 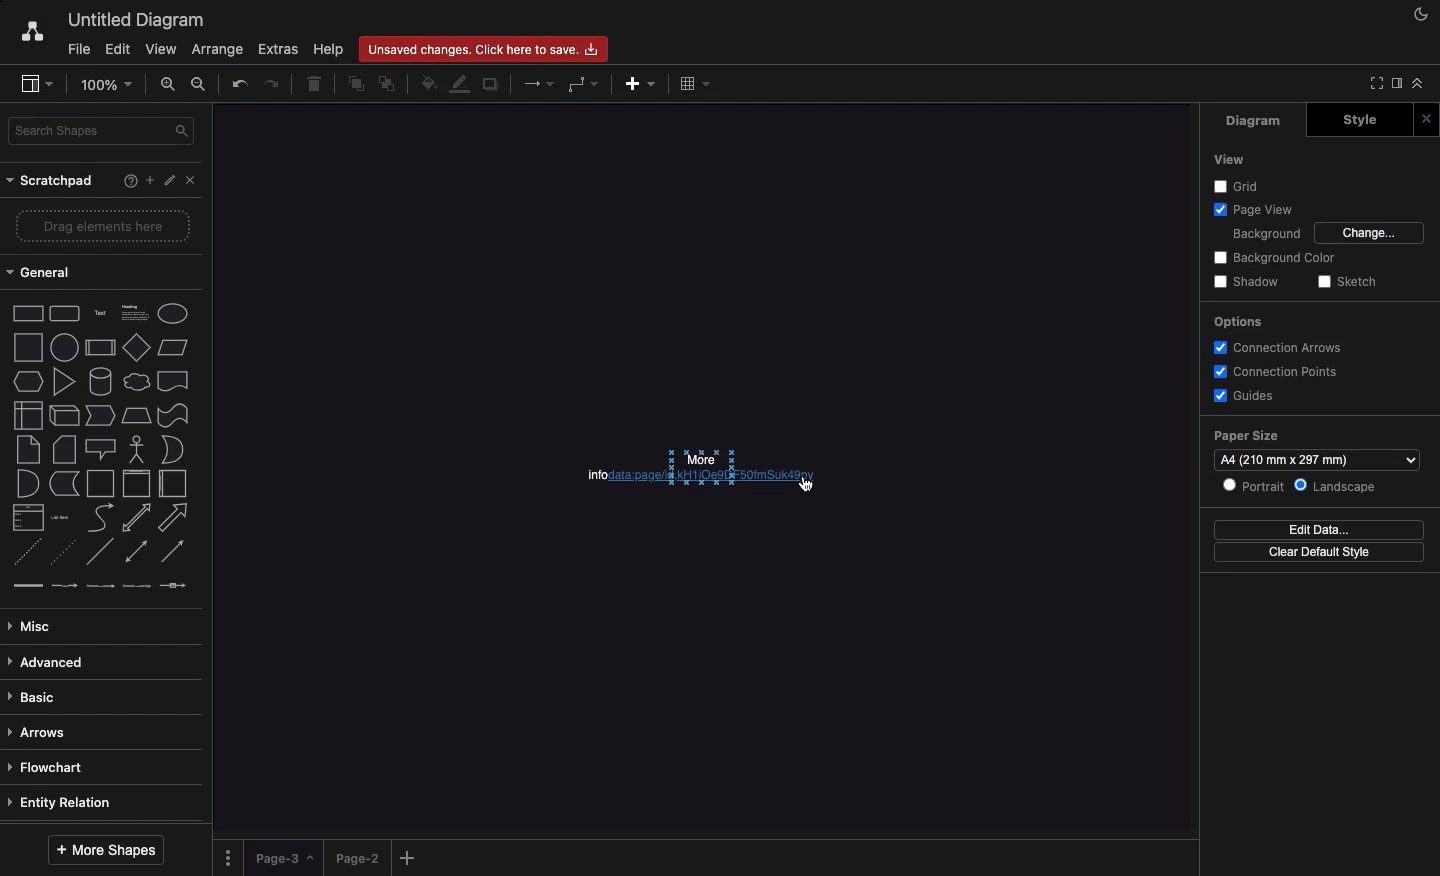 What do you see at coordinates (1232, 159) in the screenshot?
I see `View` at bounding box center [1232, 159].